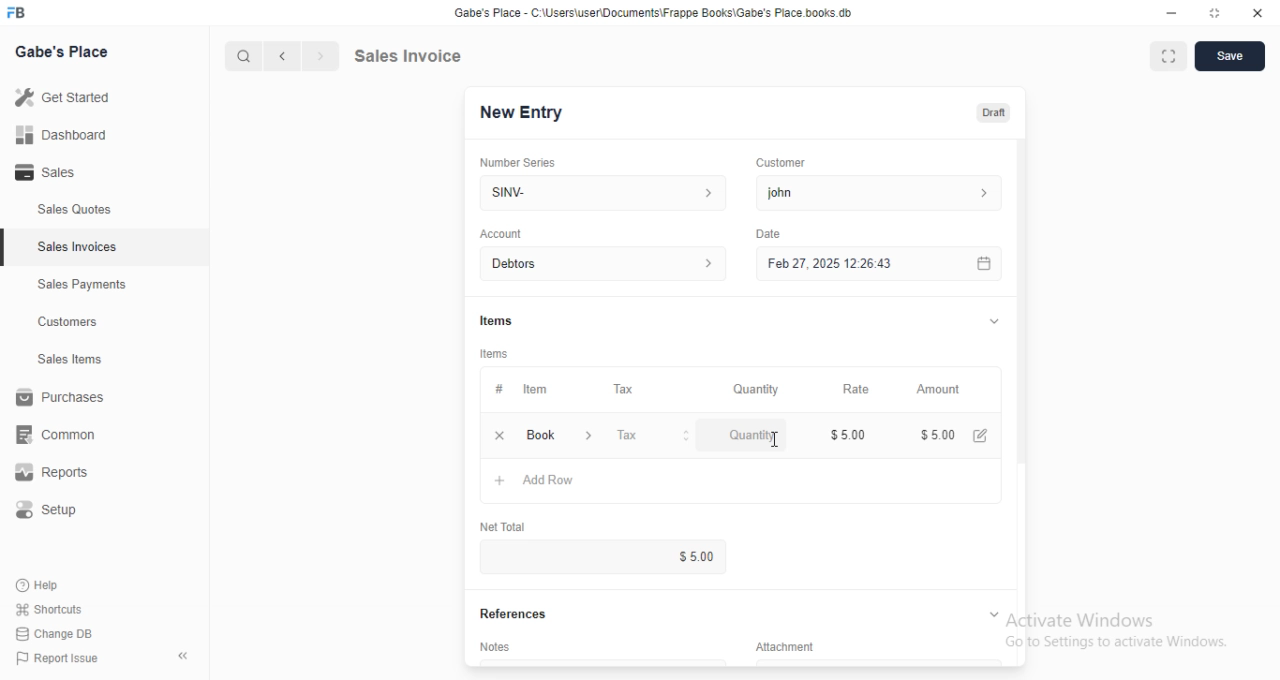  I want to click on book, so click(561, 435).